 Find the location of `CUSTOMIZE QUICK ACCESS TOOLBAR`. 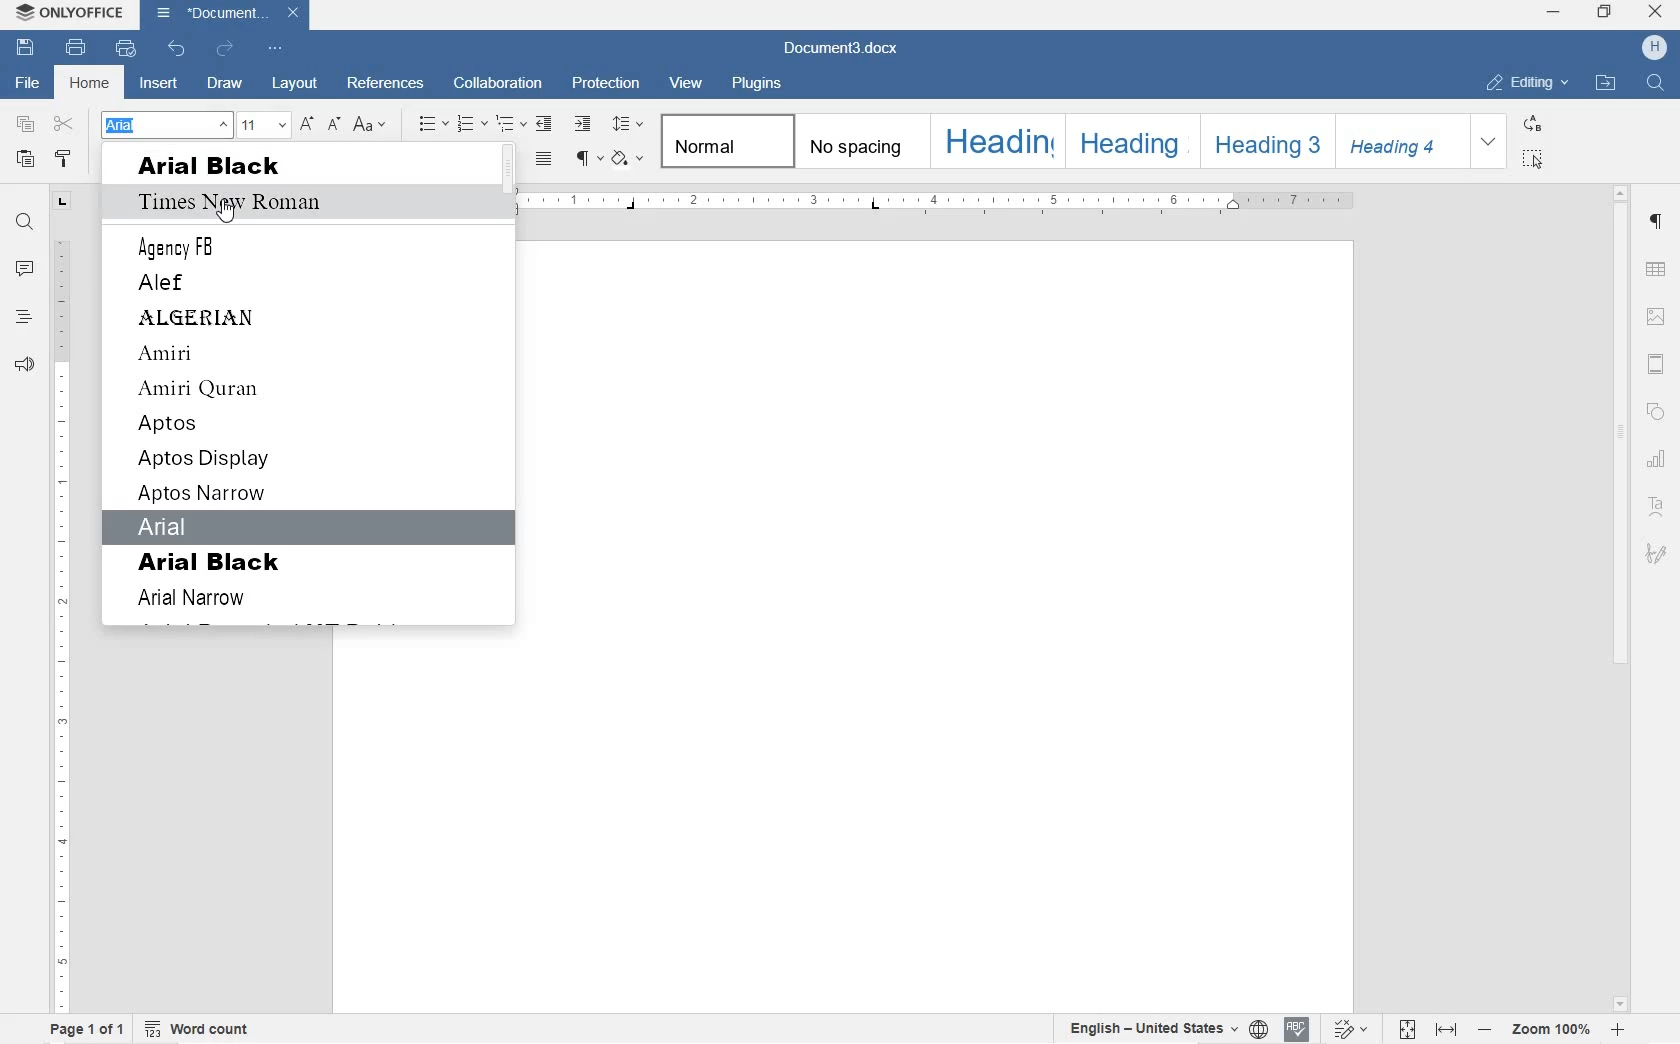

CUSTOMIZE QUICK ACCESS TOOLBAR is located at coordinates (276, 49).